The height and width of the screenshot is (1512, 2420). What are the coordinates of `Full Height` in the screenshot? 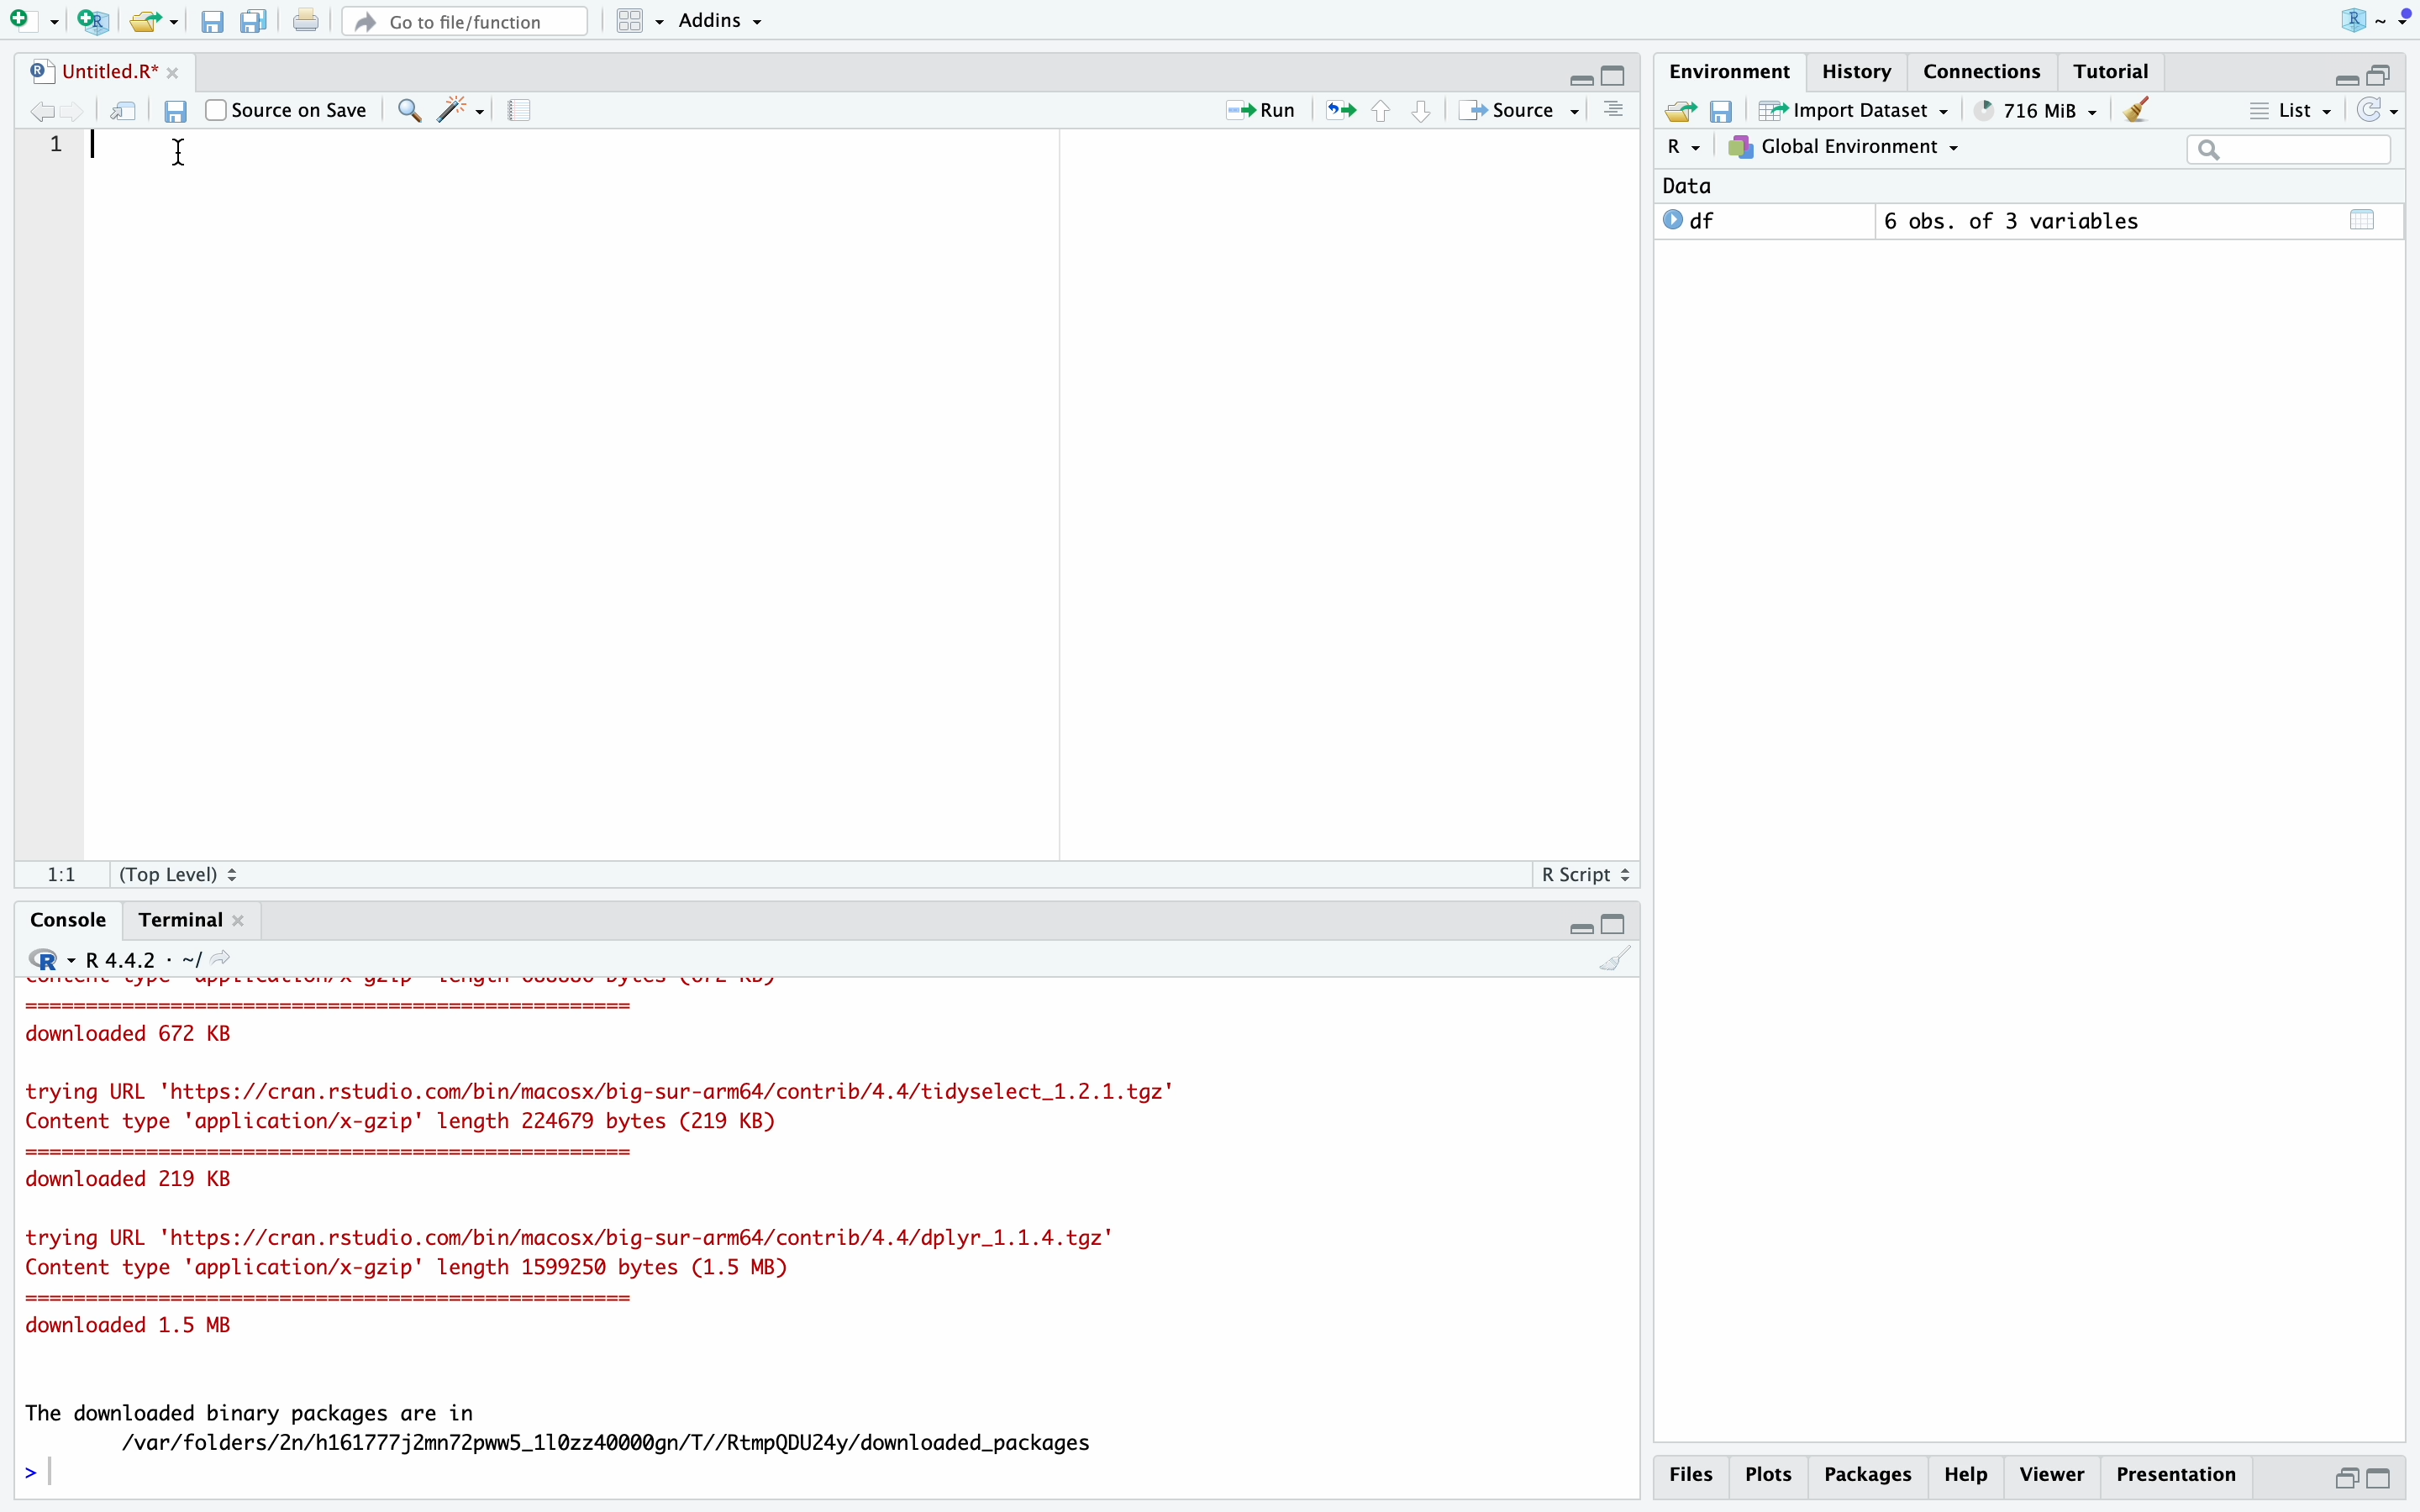 It's located at (1617, 72).